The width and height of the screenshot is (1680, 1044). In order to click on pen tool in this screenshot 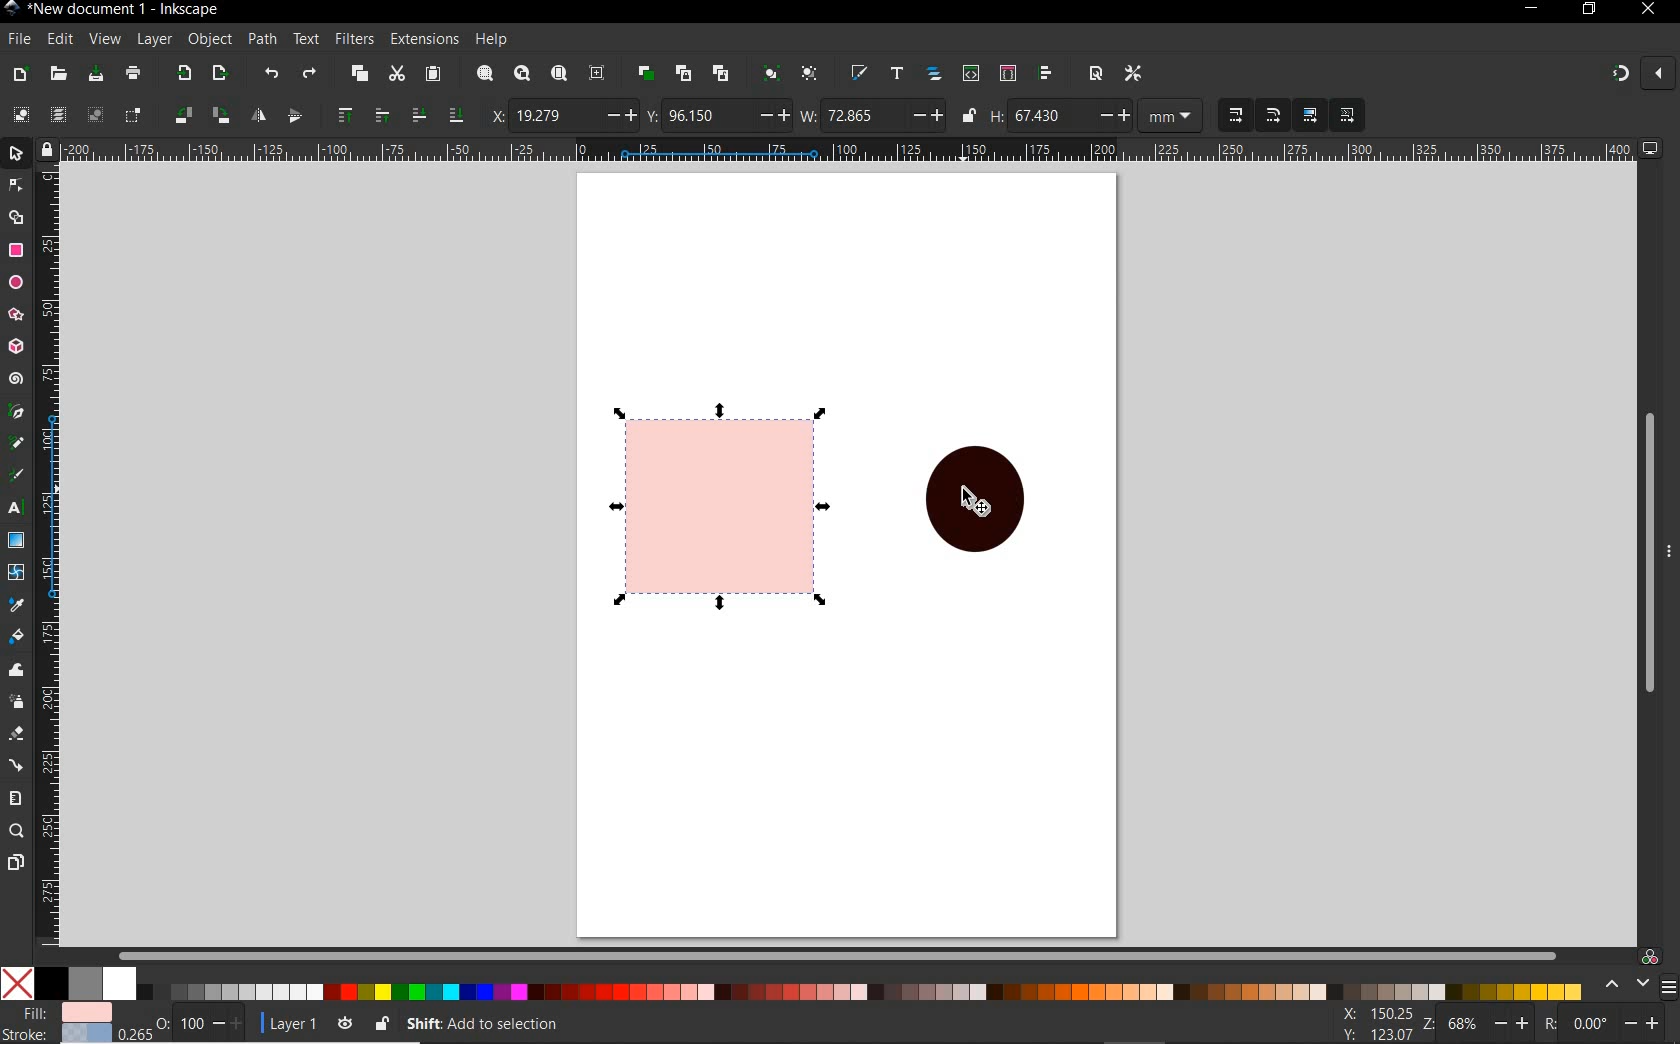, I will do `click(15, 410)`.